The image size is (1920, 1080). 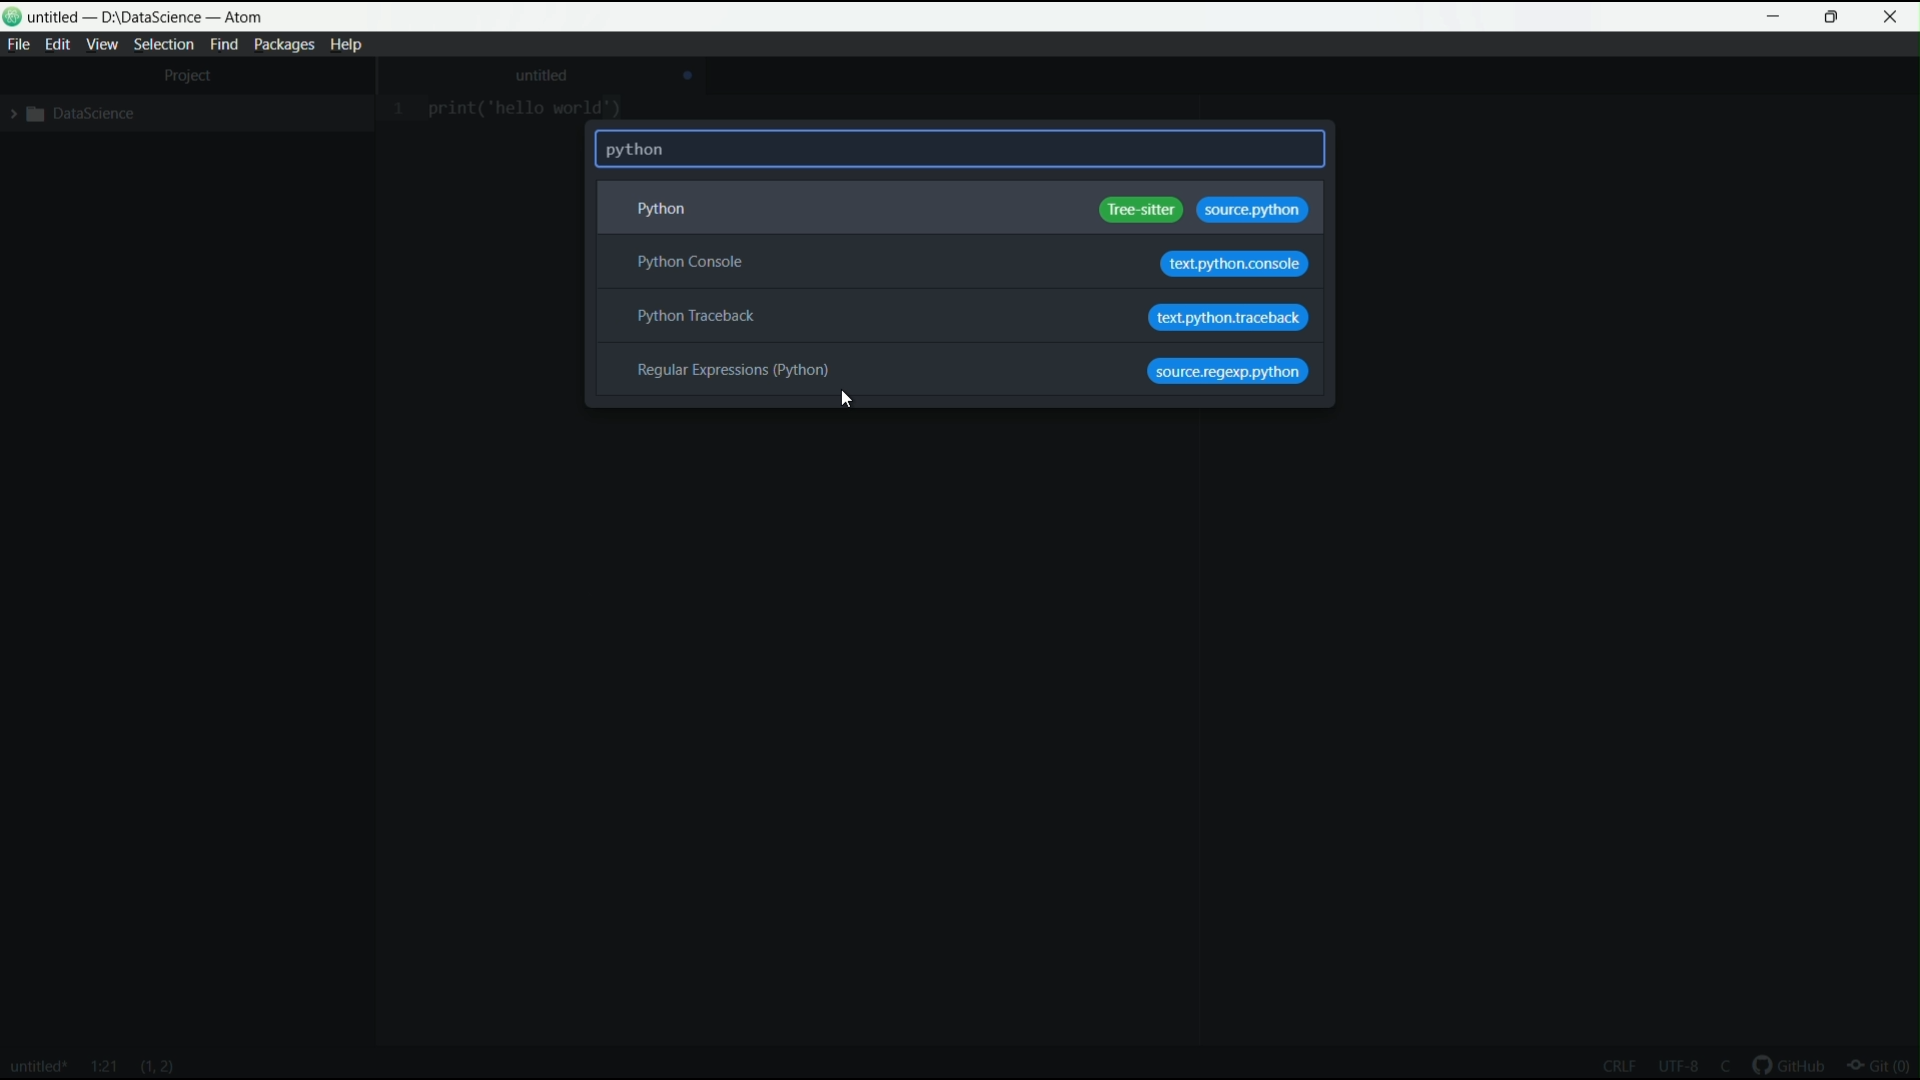 I want to click on selection menu, so click(x=163, y=45).